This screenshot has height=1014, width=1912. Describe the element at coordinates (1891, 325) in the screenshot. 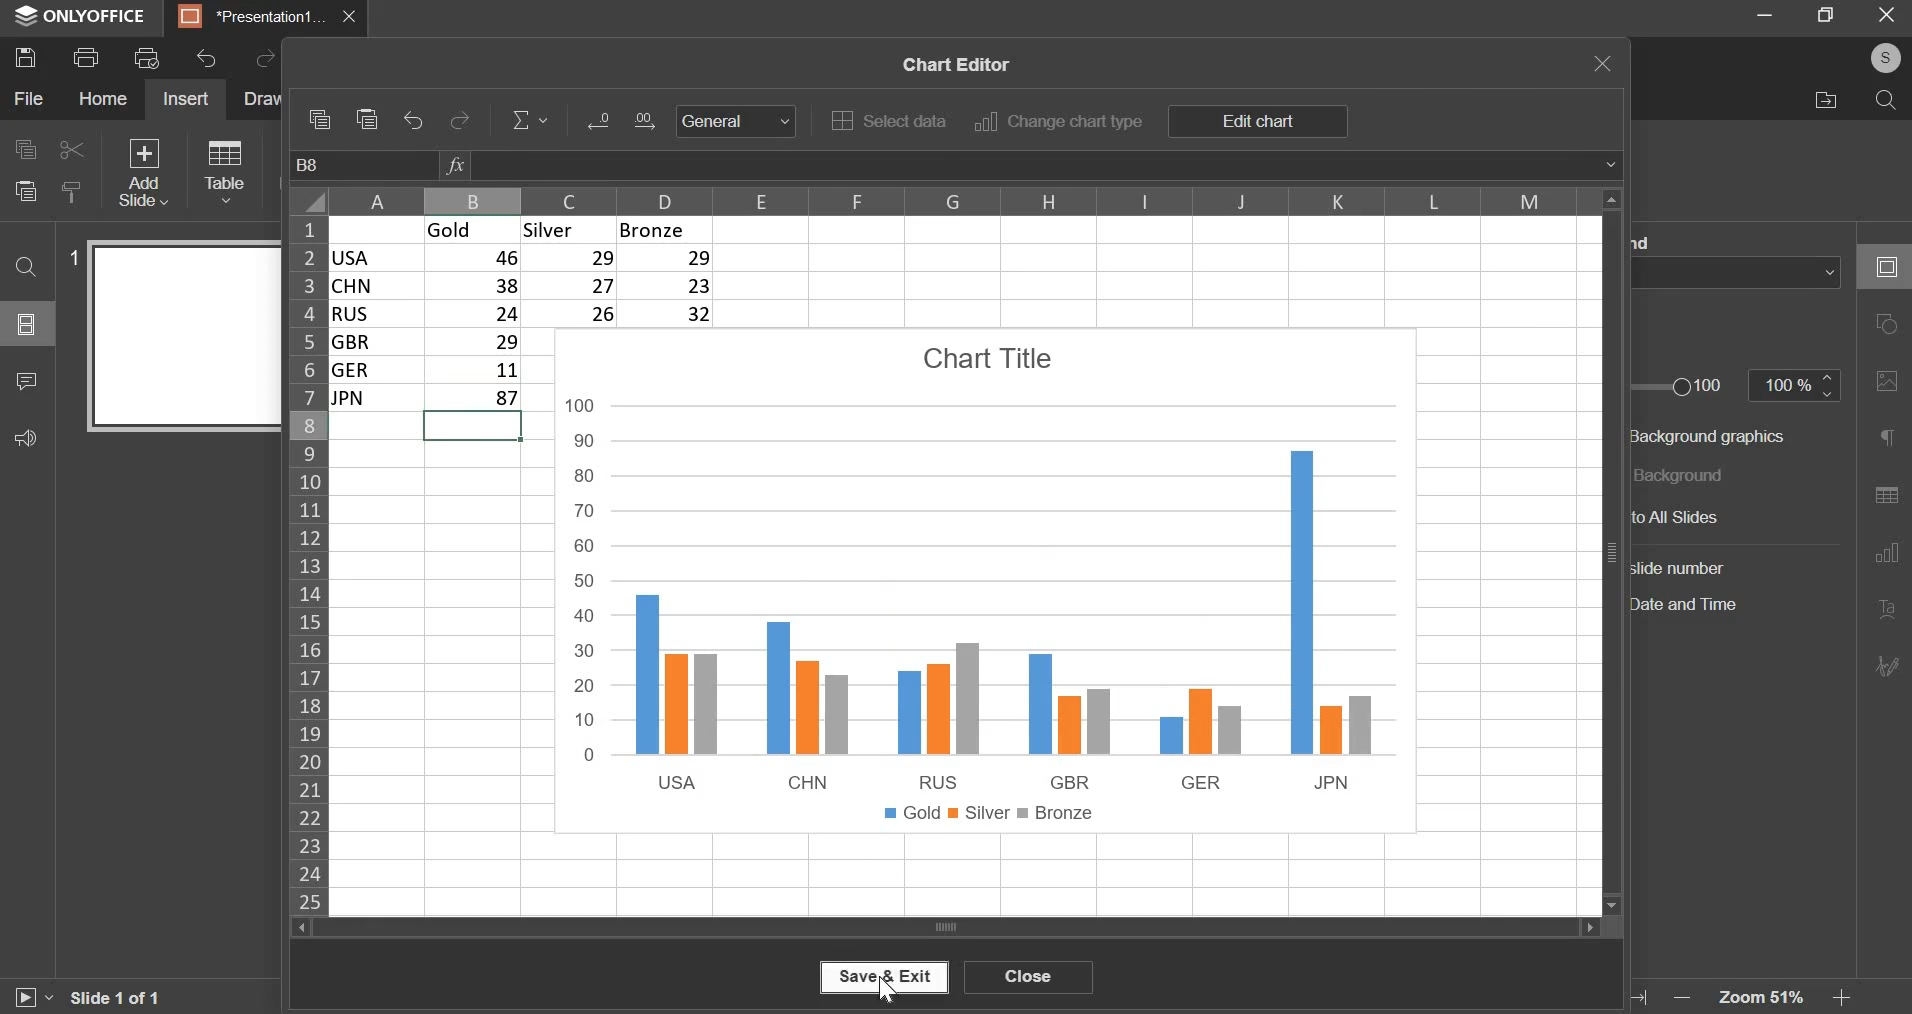

I see `shape settings` at that location.